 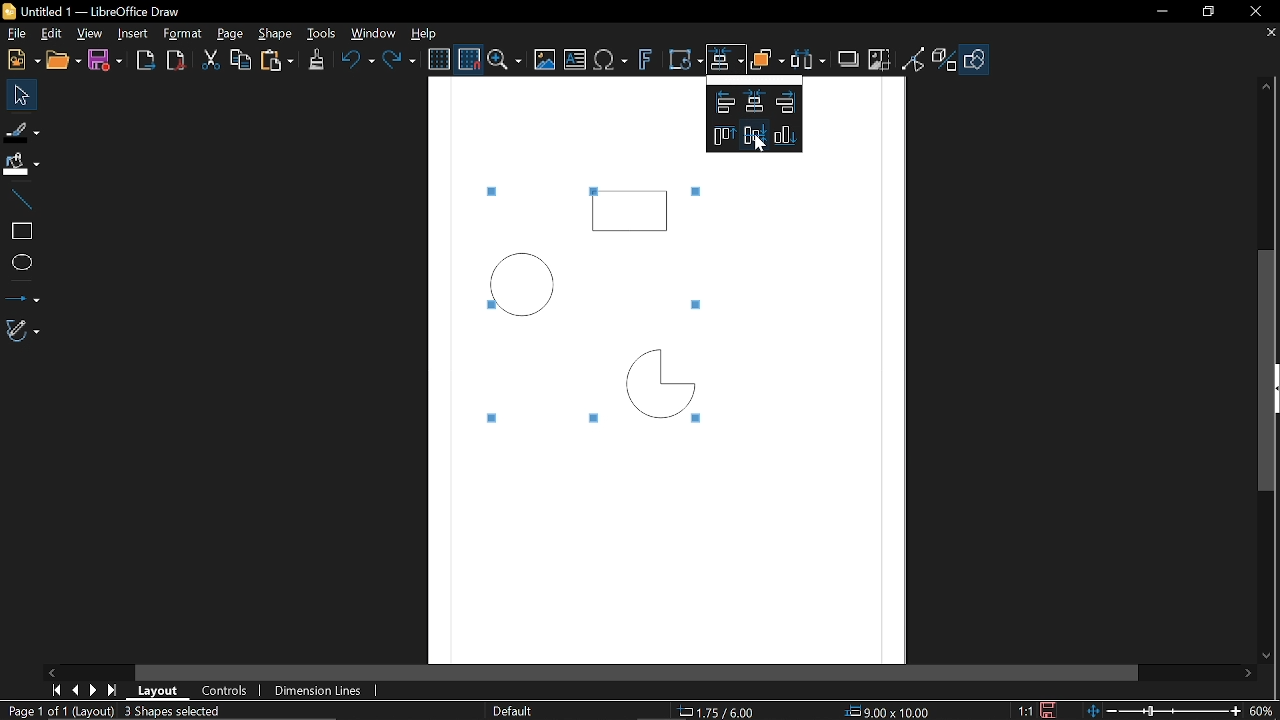 I want to click on Copy, so click(x=241, y=60).